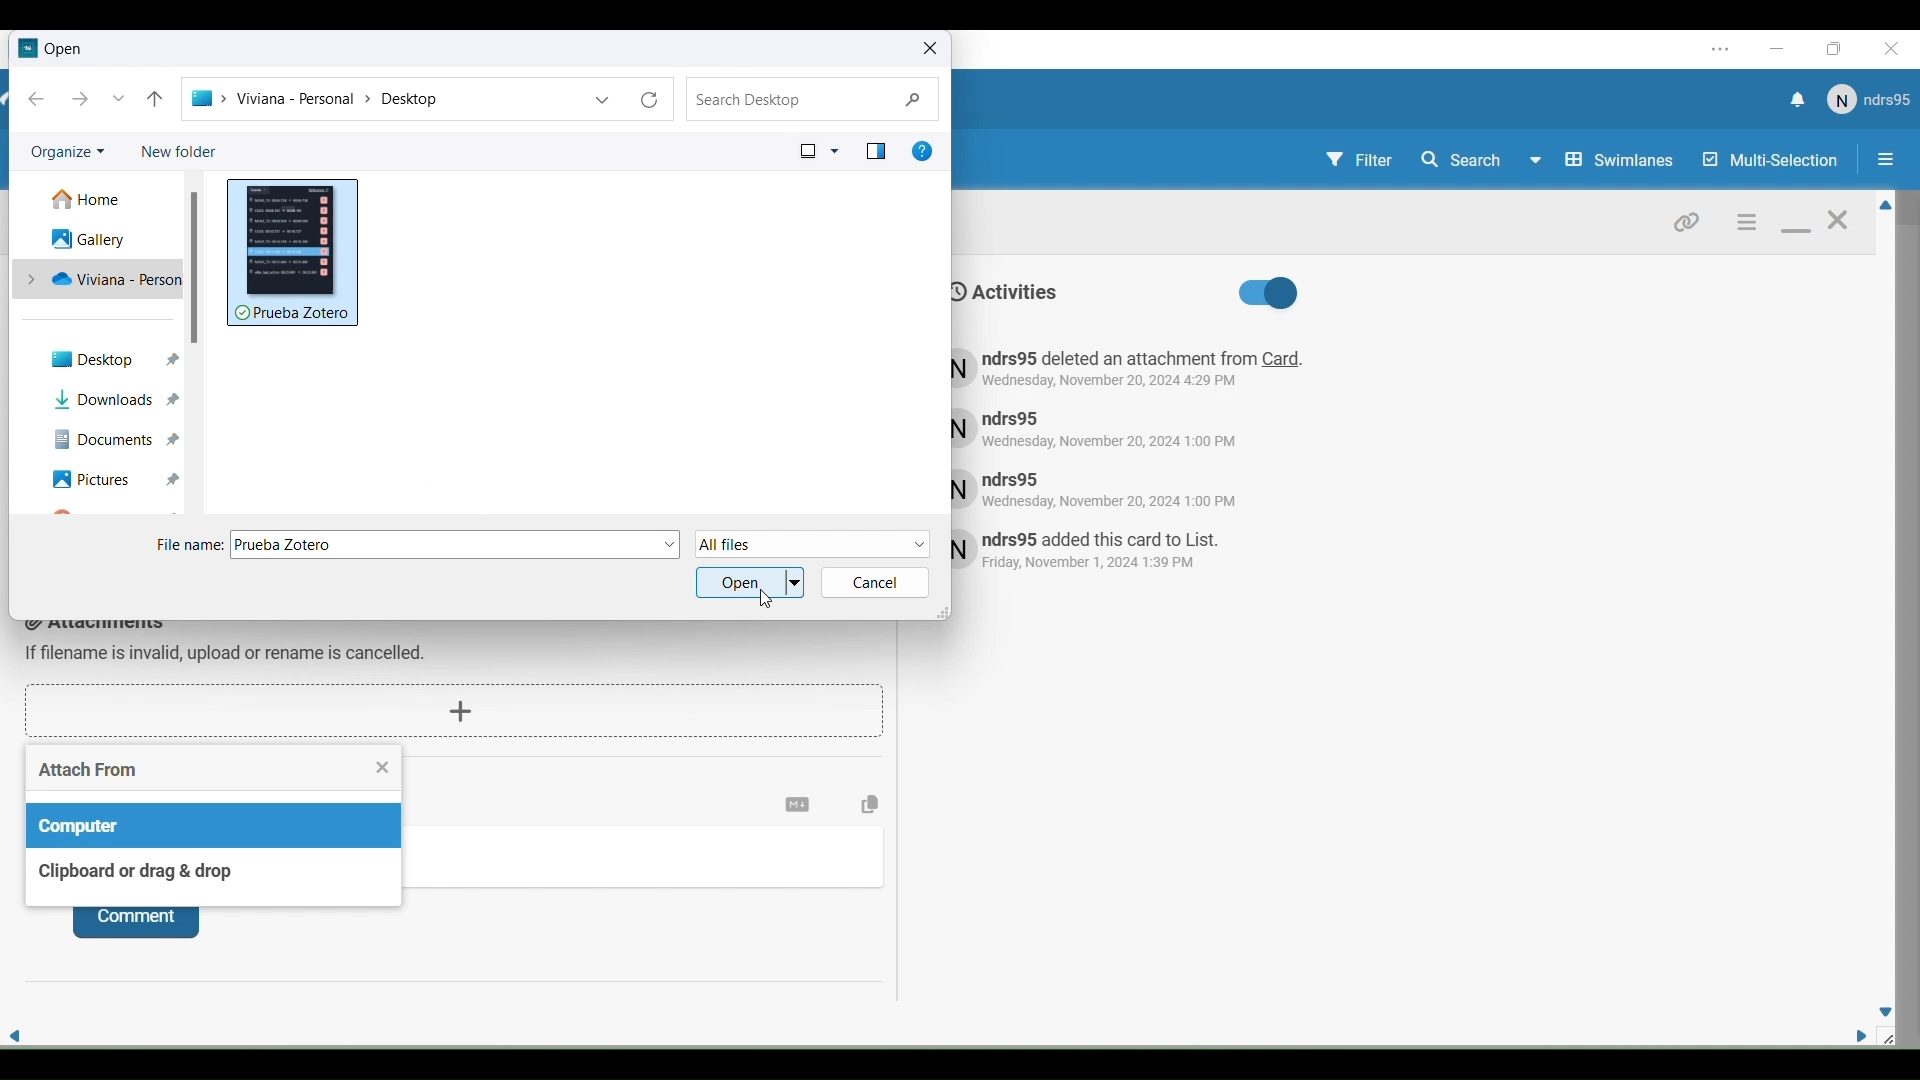  What do you see at coordinates (112, 360) in the screenshot?
I see `Desktop` at bounding box center [112, 360].